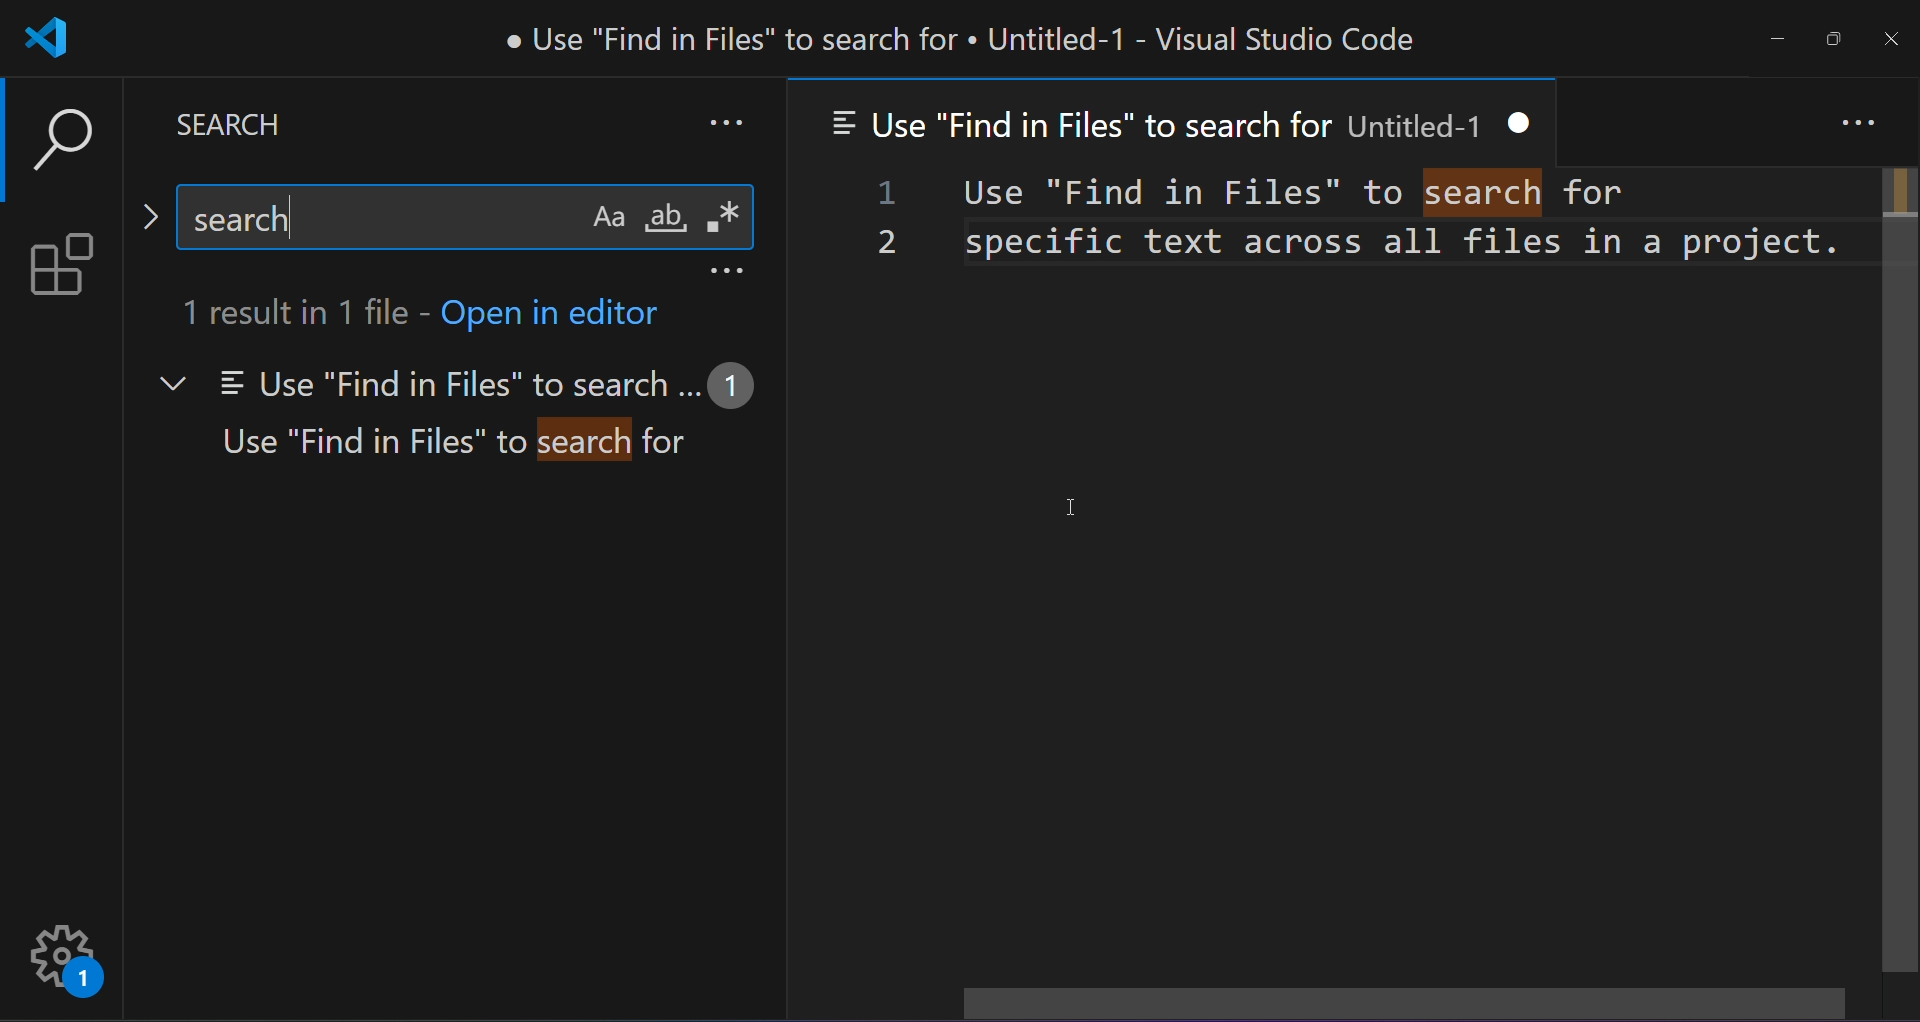 The width and height of the screenshot is (1920, 1022). Describe the element at coordinates (1485, 196) in the screenshot. I see `highlighted result - search` at that location.